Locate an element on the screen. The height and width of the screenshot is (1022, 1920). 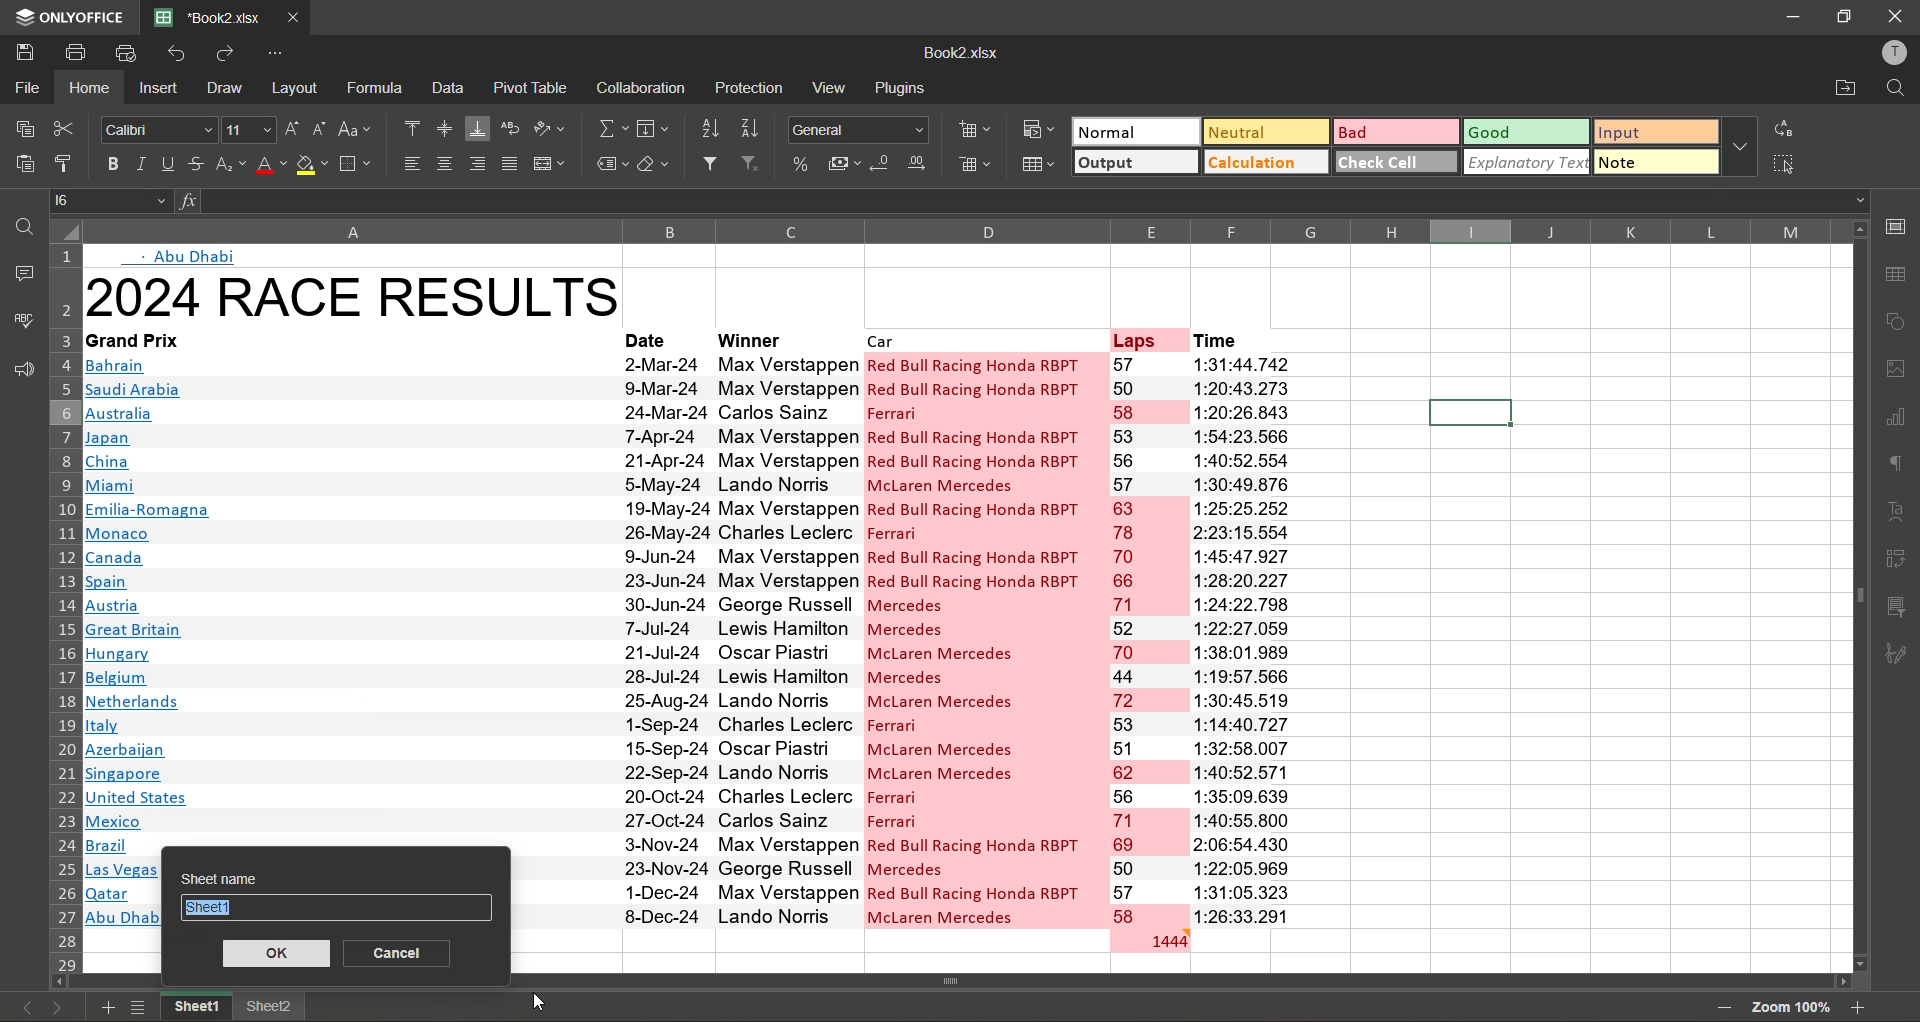
car is located at coordinates (983, 338).